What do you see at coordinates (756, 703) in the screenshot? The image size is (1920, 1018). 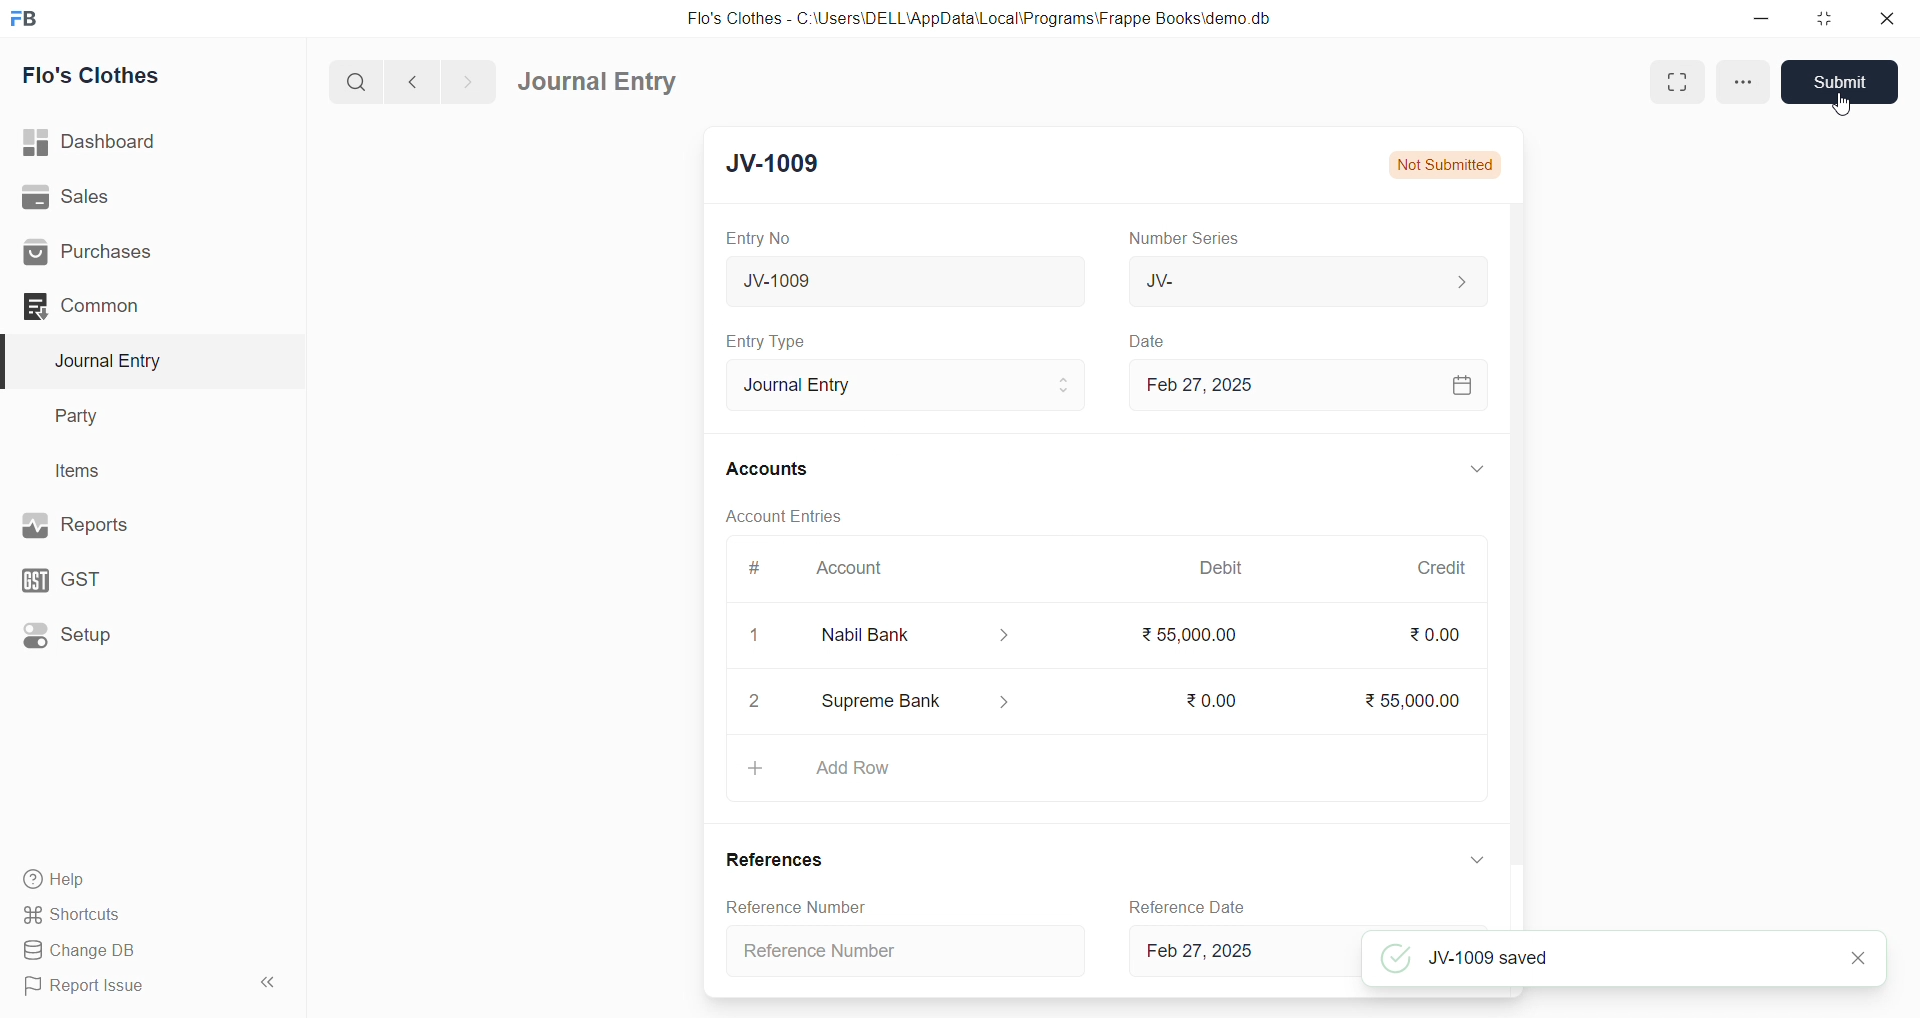 I see `2` at bounding box center [756, 703].